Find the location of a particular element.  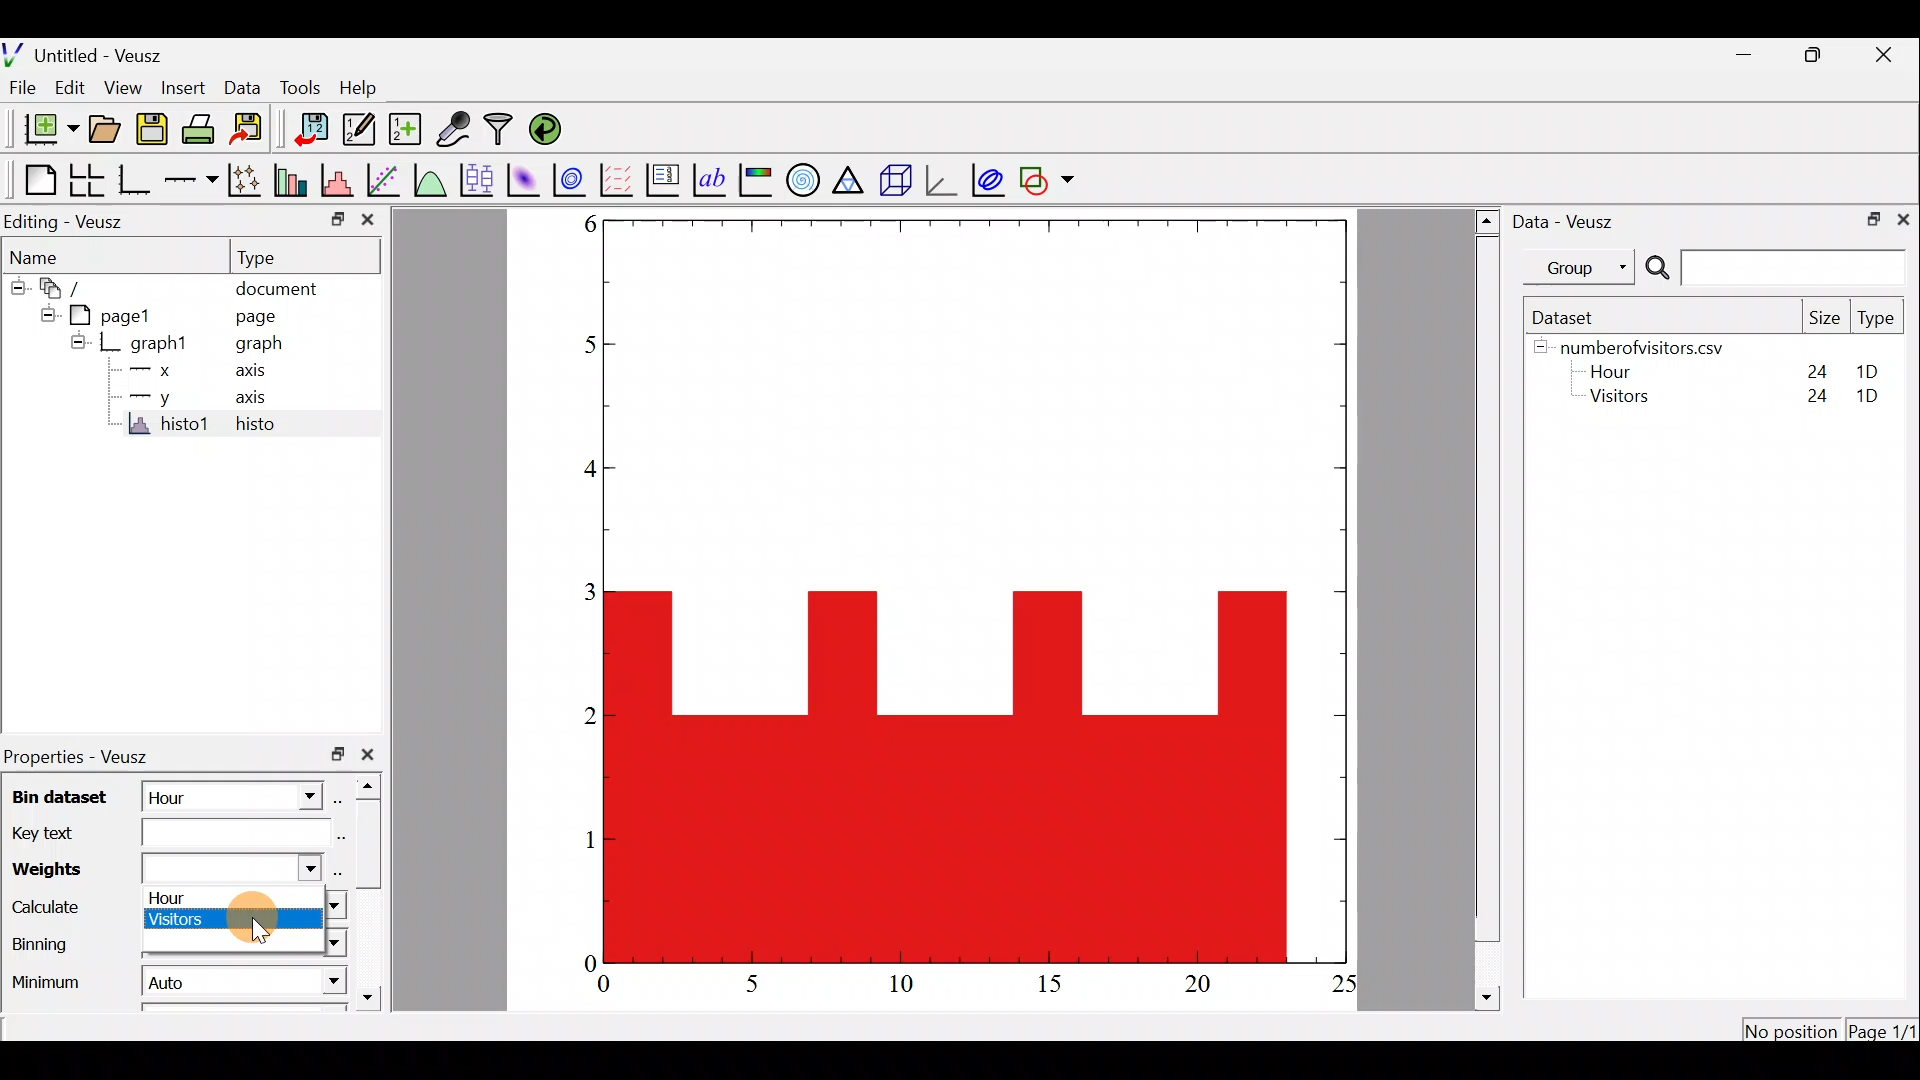

numberofvisitors.csv is located at coordinates (1654, 344).